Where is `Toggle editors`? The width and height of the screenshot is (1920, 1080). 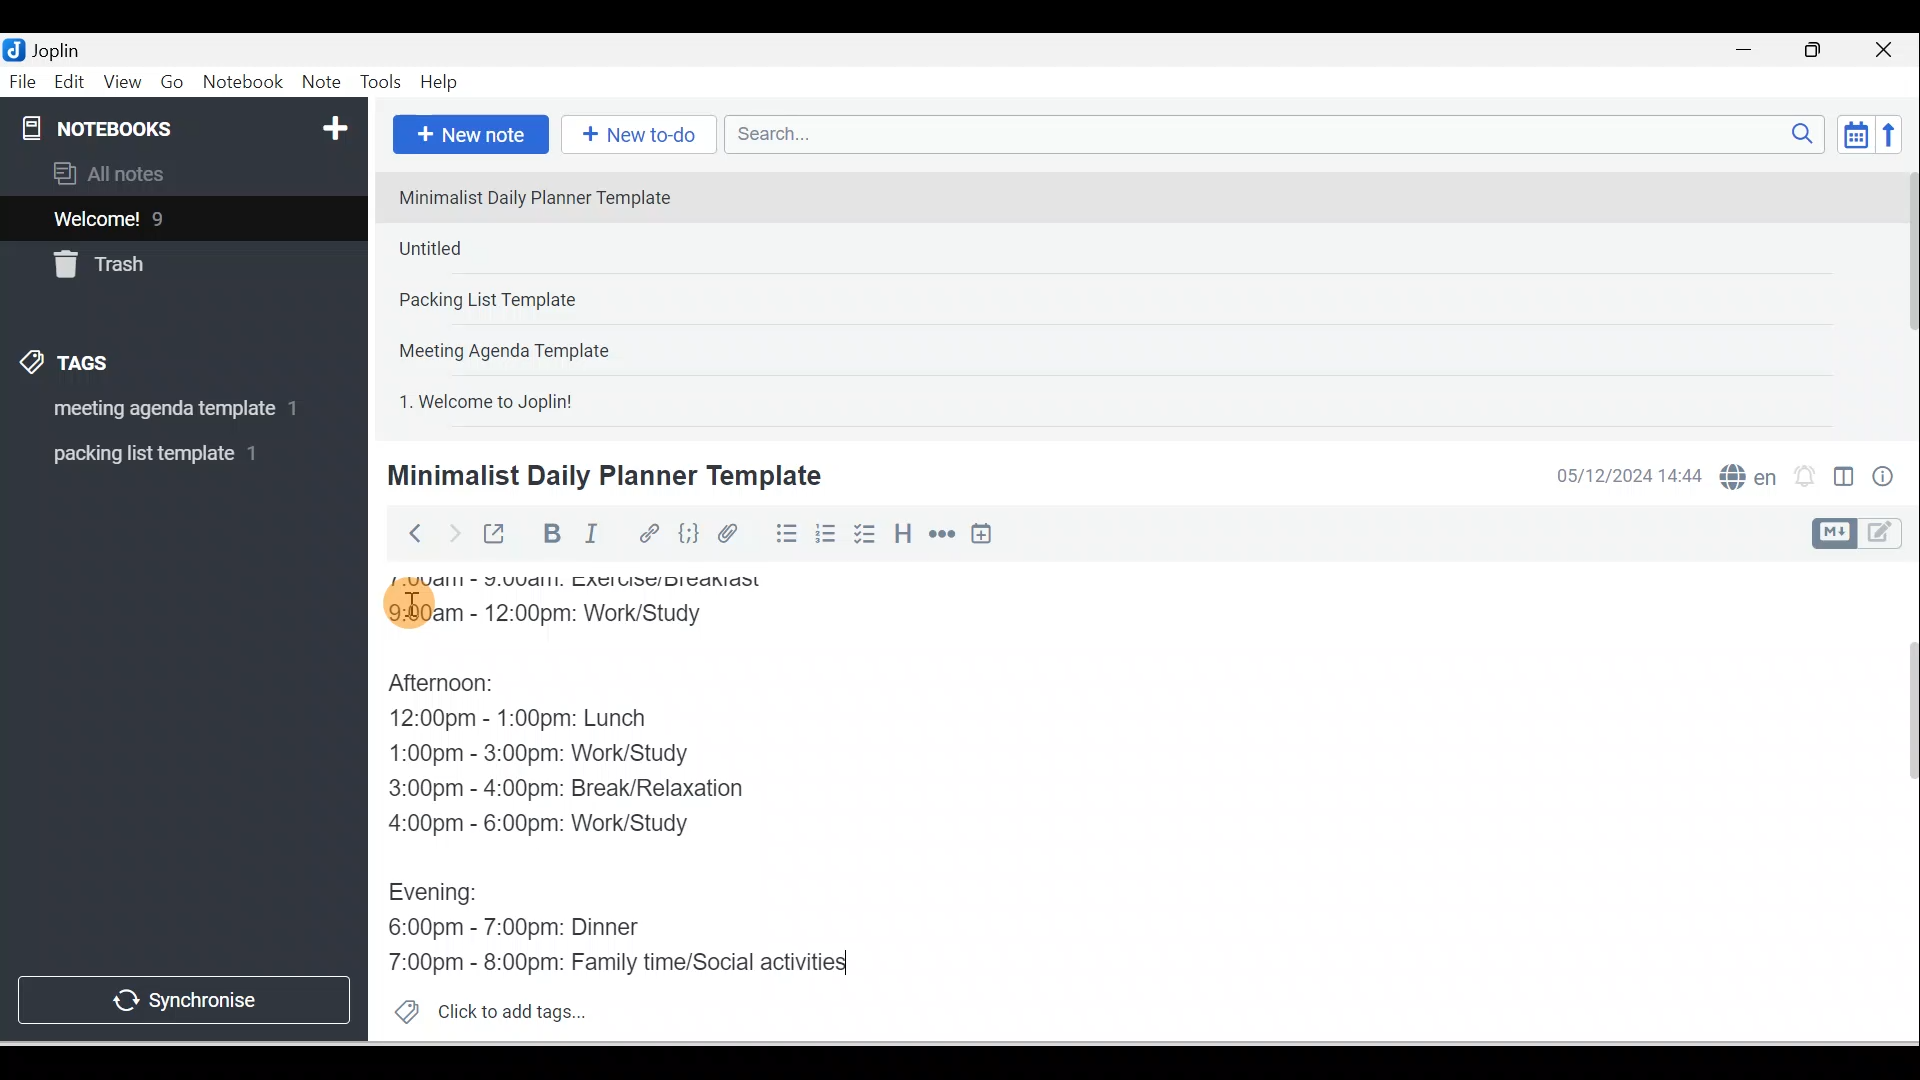
Toggle editors is located at coordinates (1844, 480).